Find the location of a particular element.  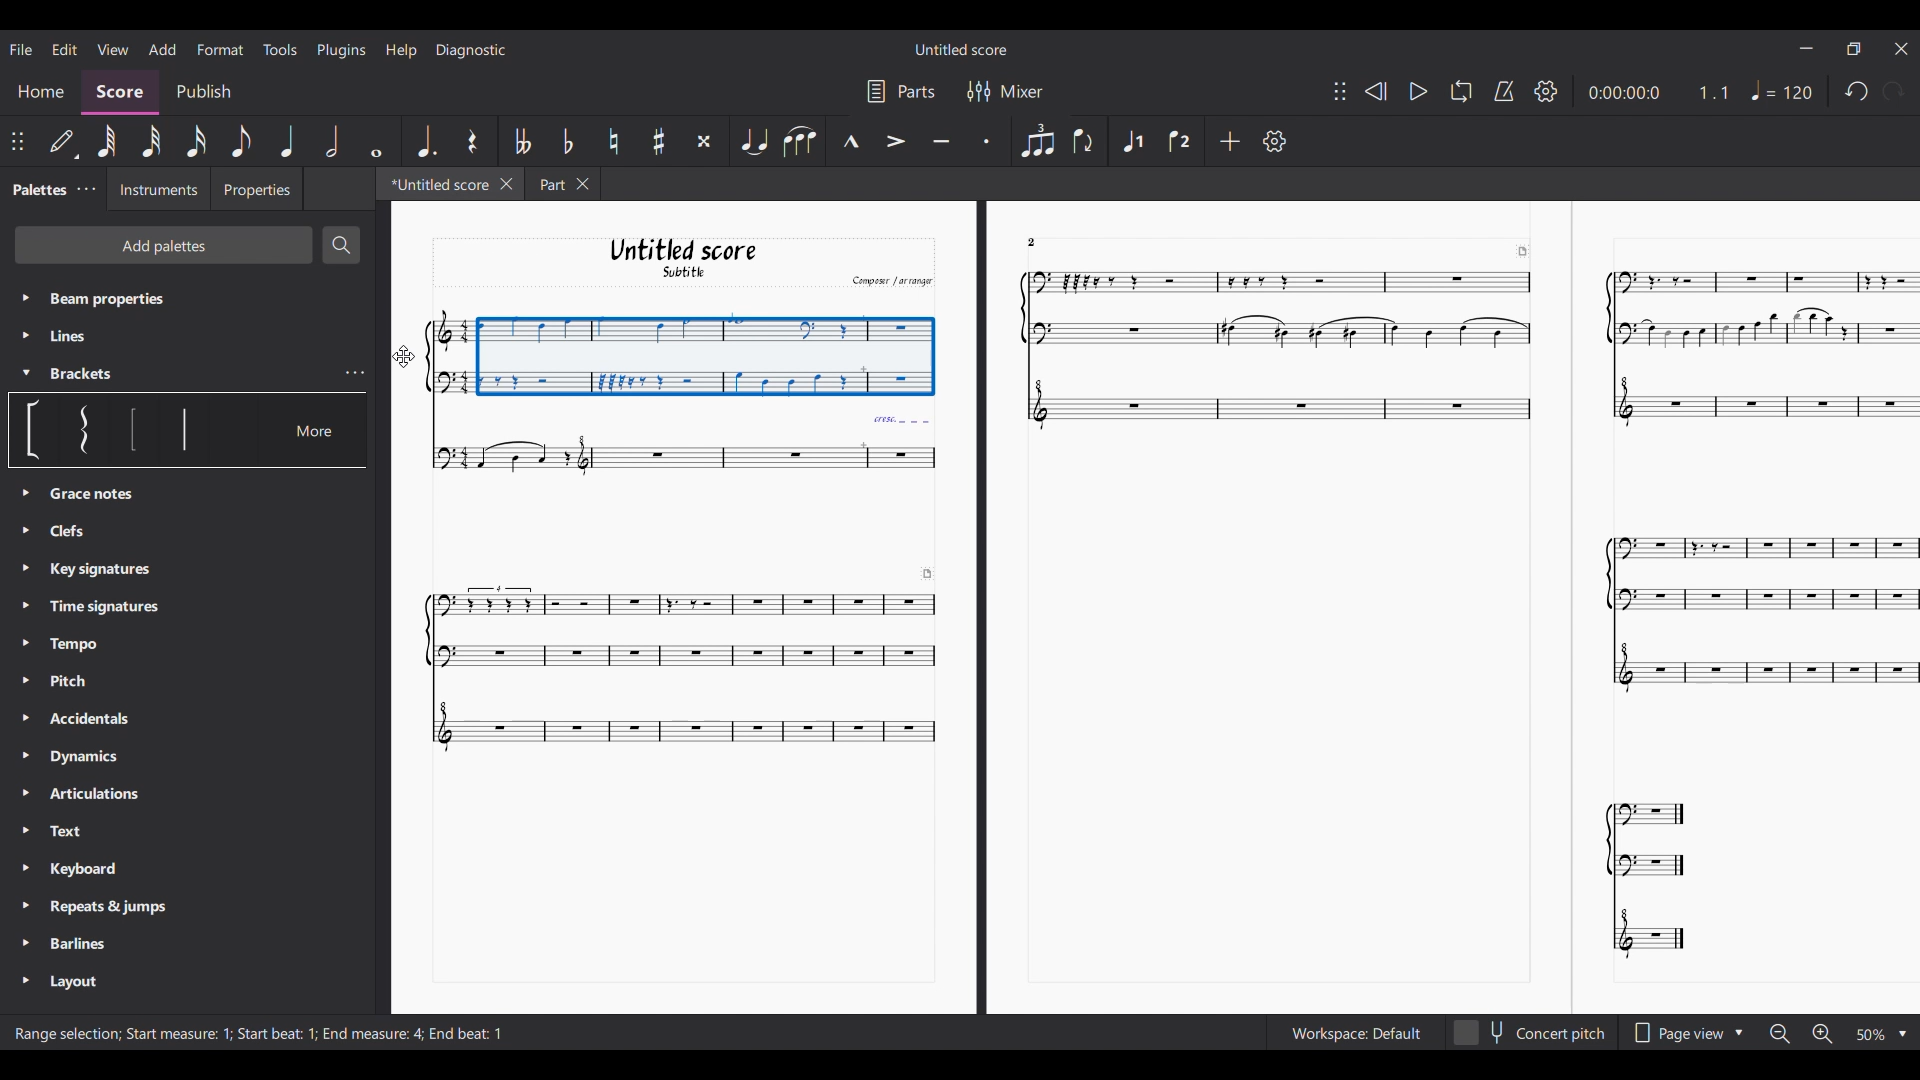

64th note is located at coordinates (110, 142).